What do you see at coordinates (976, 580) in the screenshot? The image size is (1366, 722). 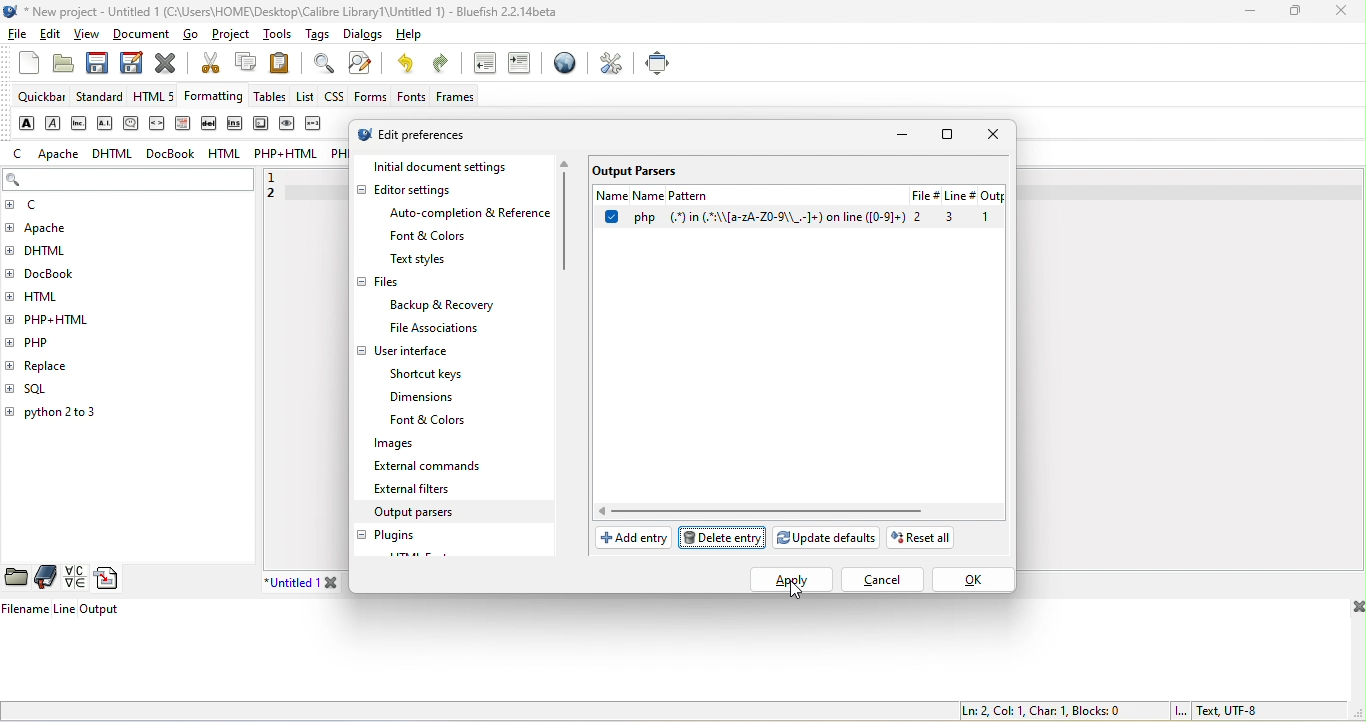 I see `ok` at bounding box center [976, 580].